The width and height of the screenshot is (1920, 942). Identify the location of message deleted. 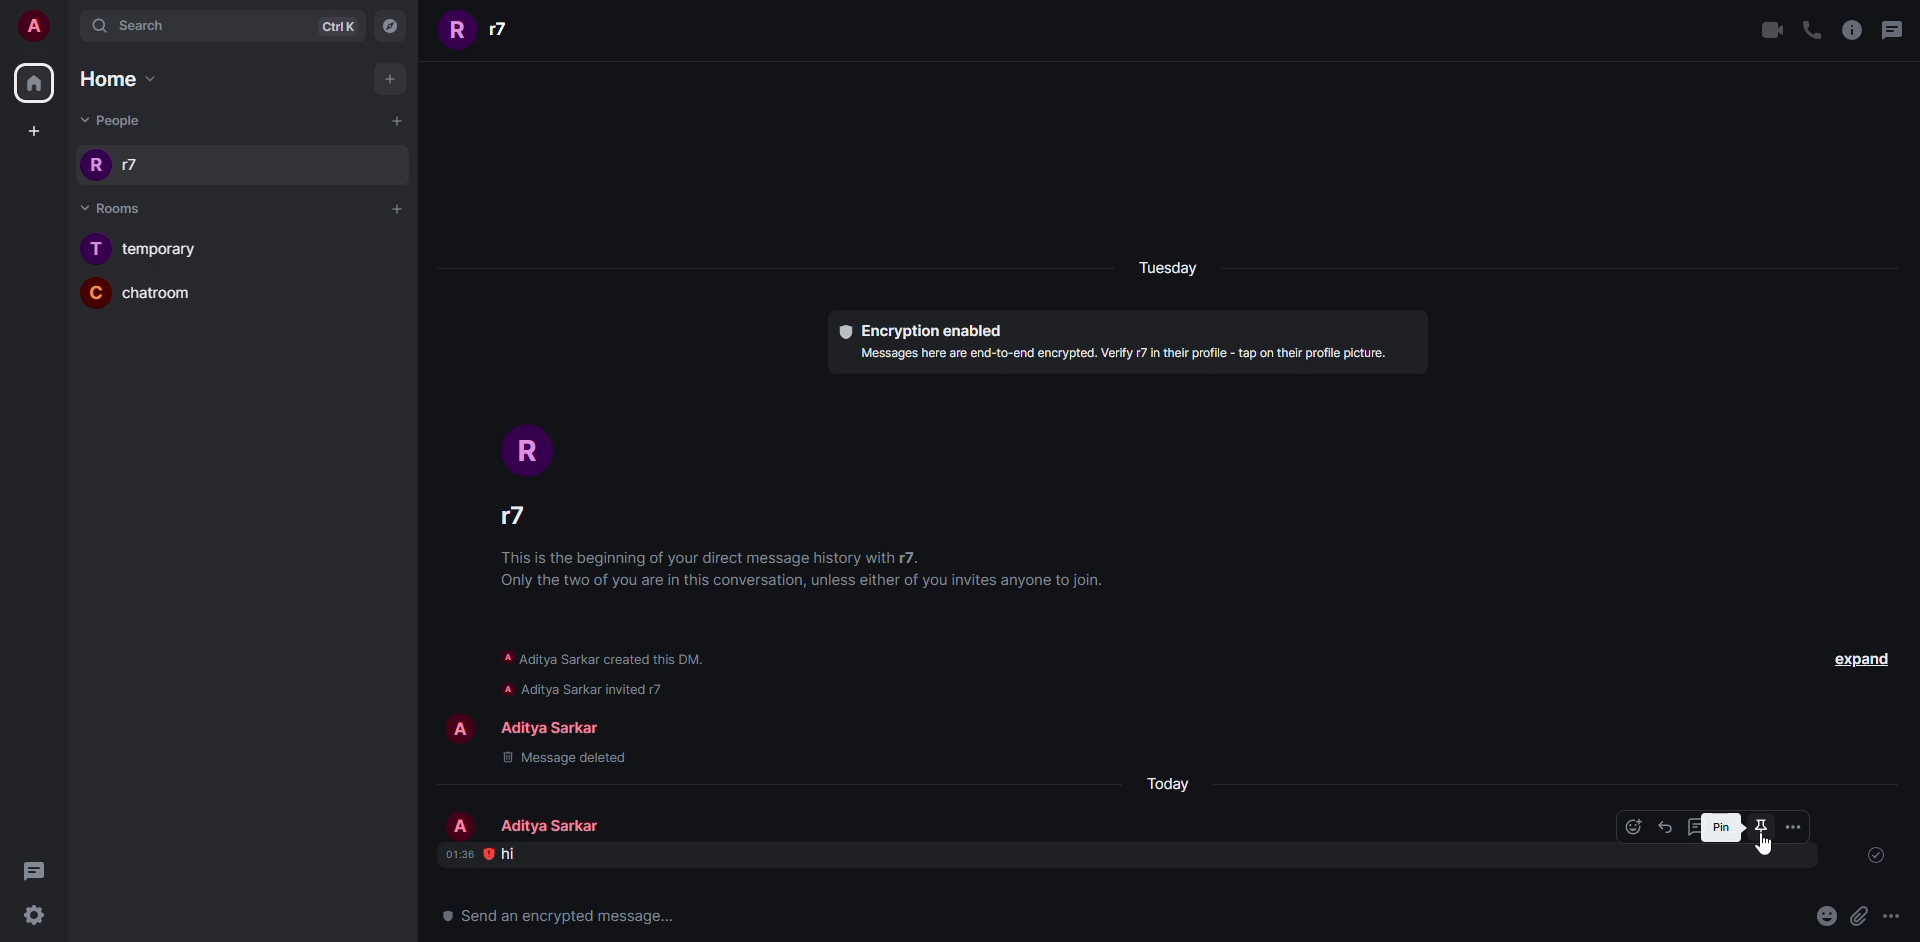
(571, 756).